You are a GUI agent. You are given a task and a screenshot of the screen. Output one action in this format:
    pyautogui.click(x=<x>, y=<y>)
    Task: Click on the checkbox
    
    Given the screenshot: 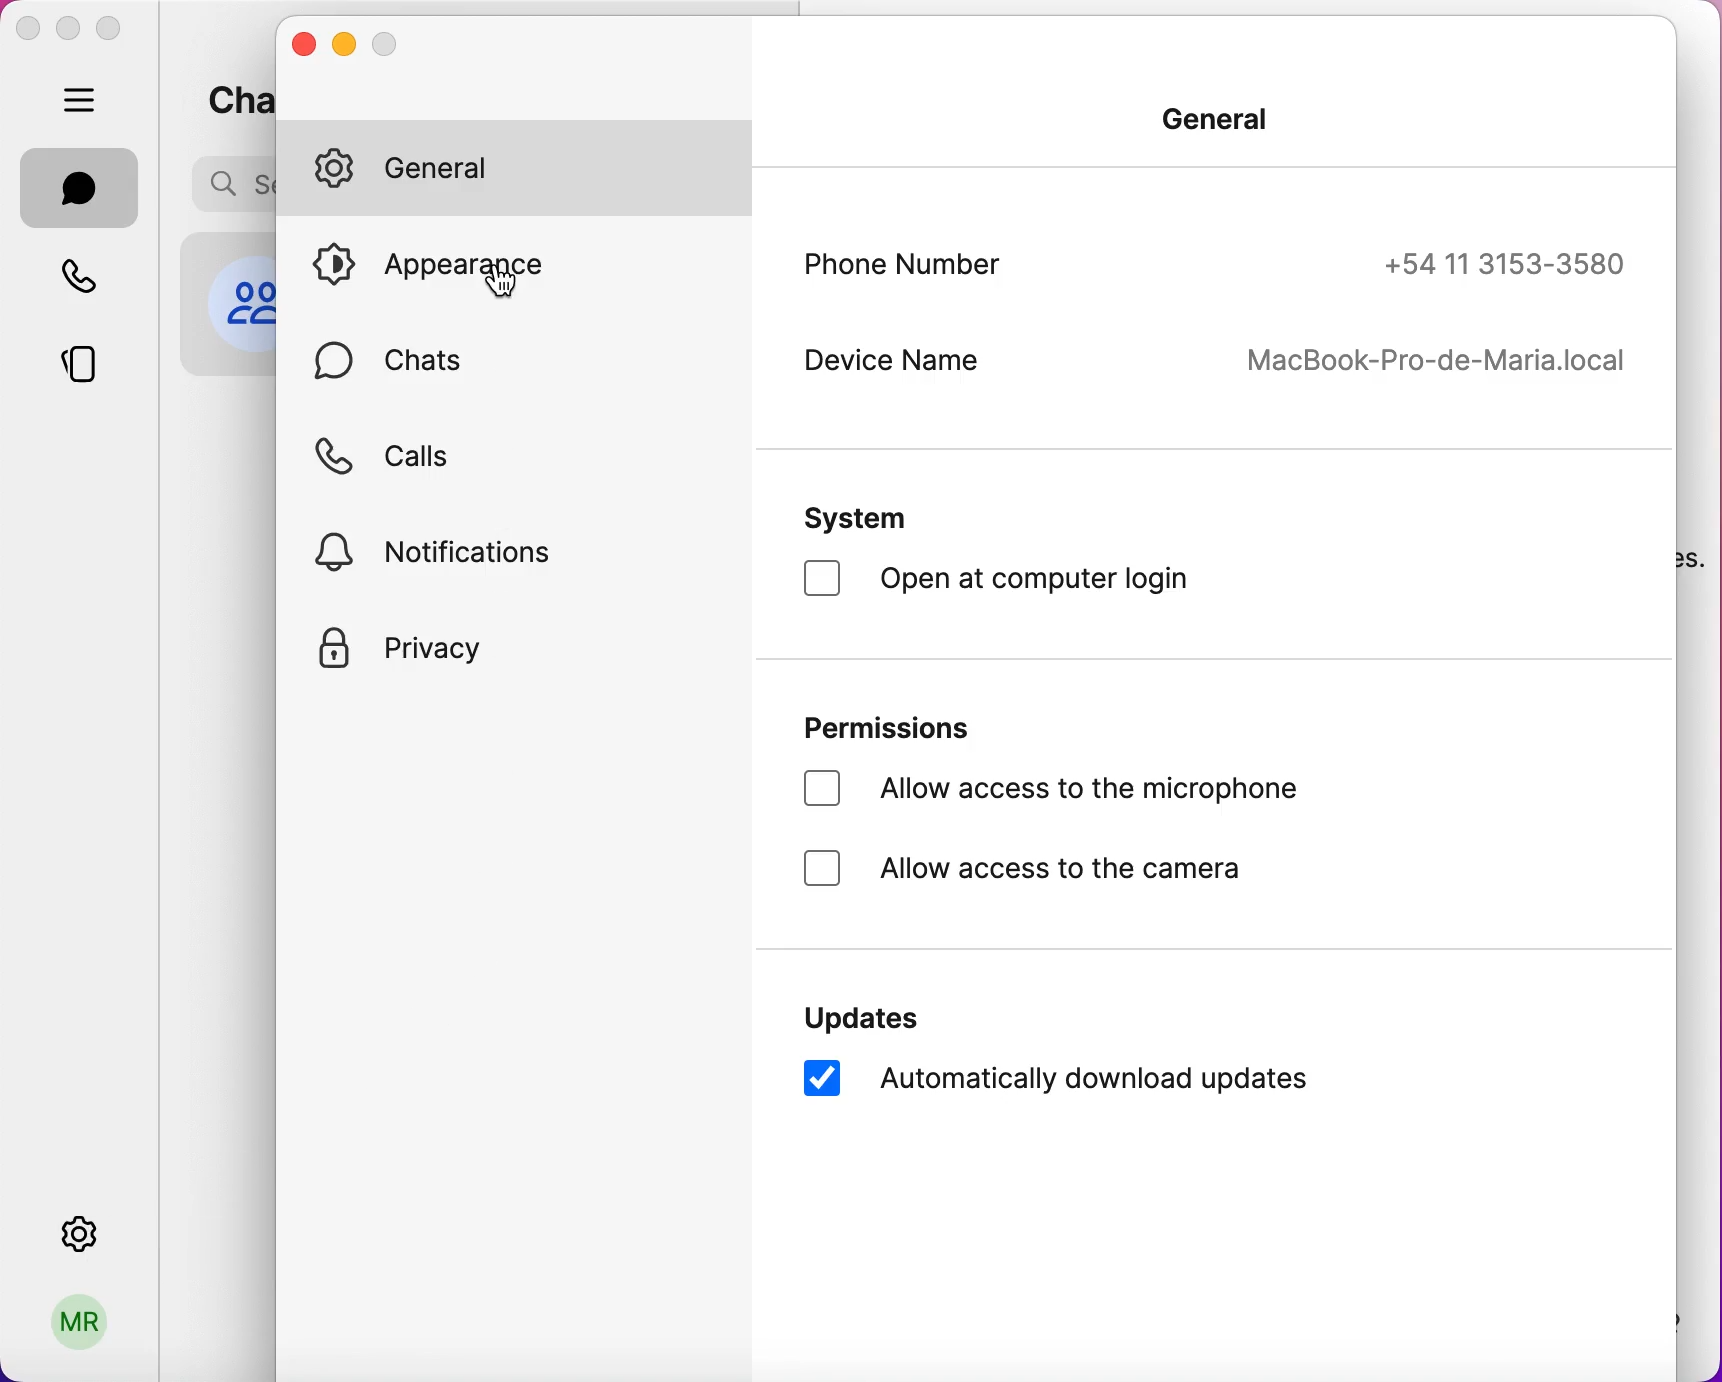 What is the action you would take?
    pyautogui.click(x=827, y=873)
    